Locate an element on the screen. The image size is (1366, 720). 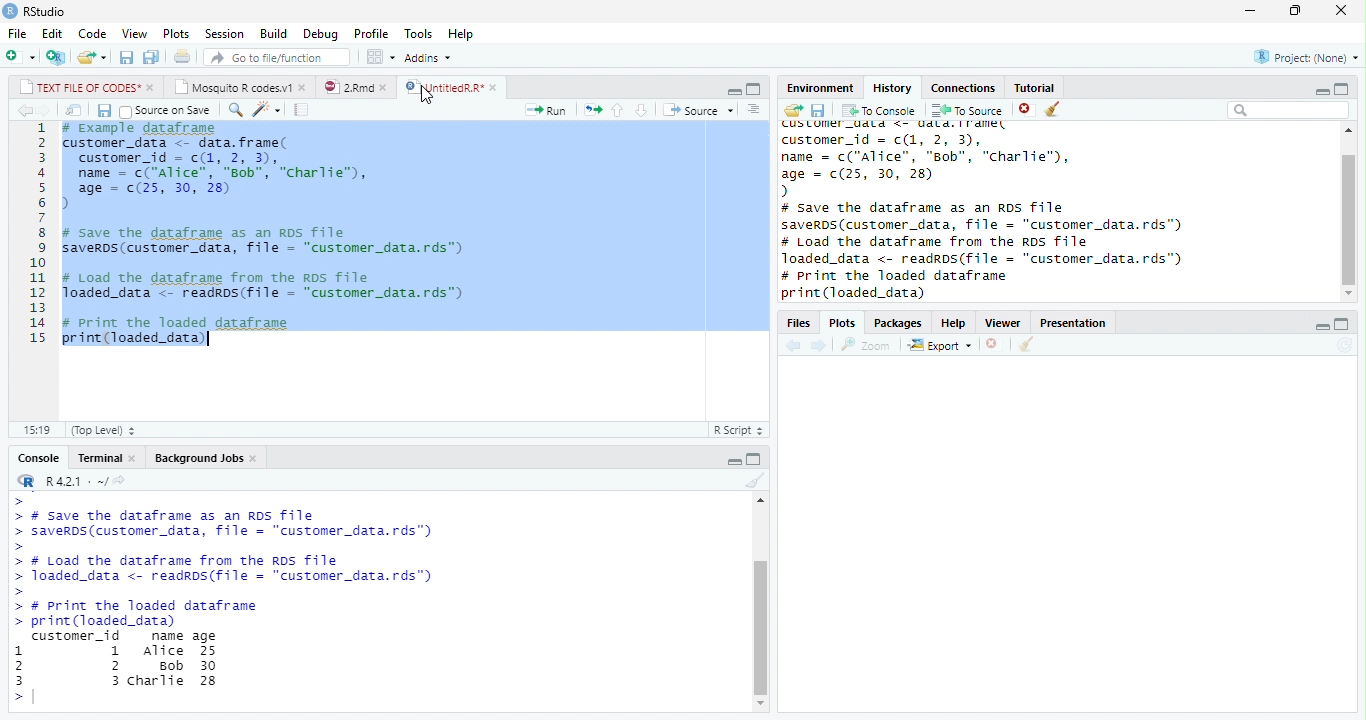
open file is located at coordinates (92, 57).